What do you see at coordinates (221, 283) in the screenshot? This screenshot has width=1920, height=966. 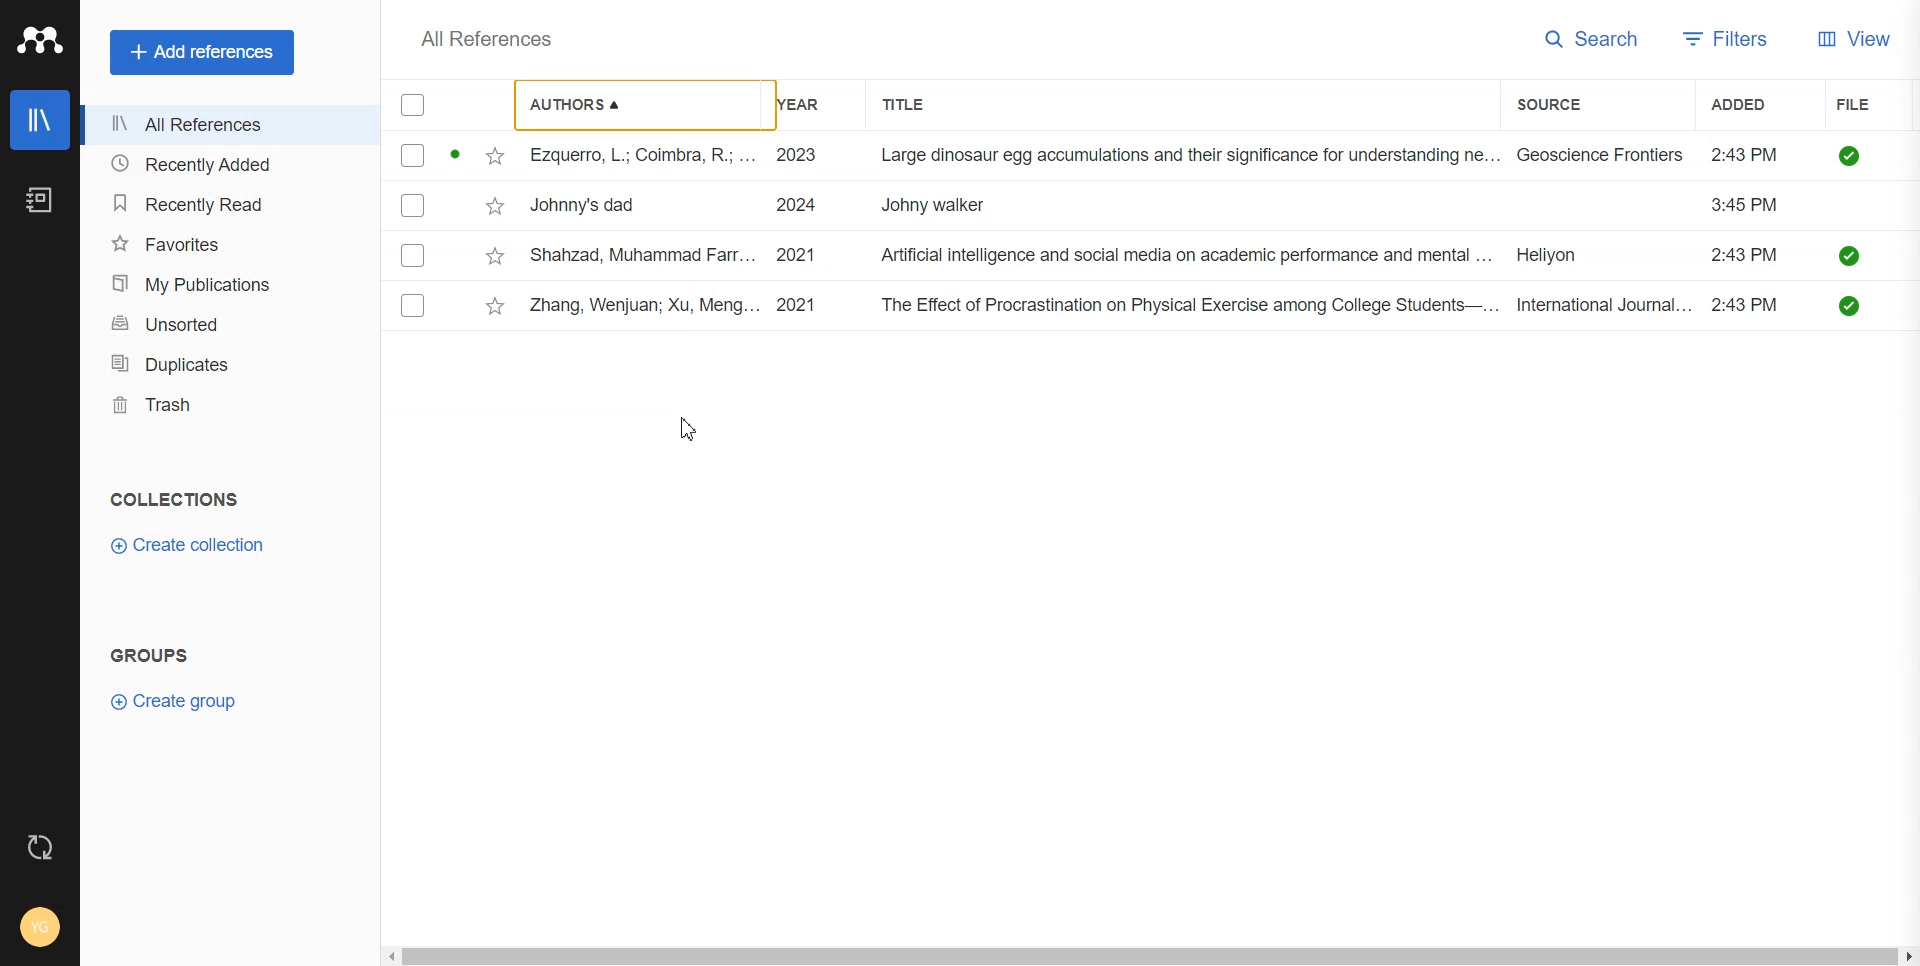 I see `My Publication` at bounding box center [221, 283].